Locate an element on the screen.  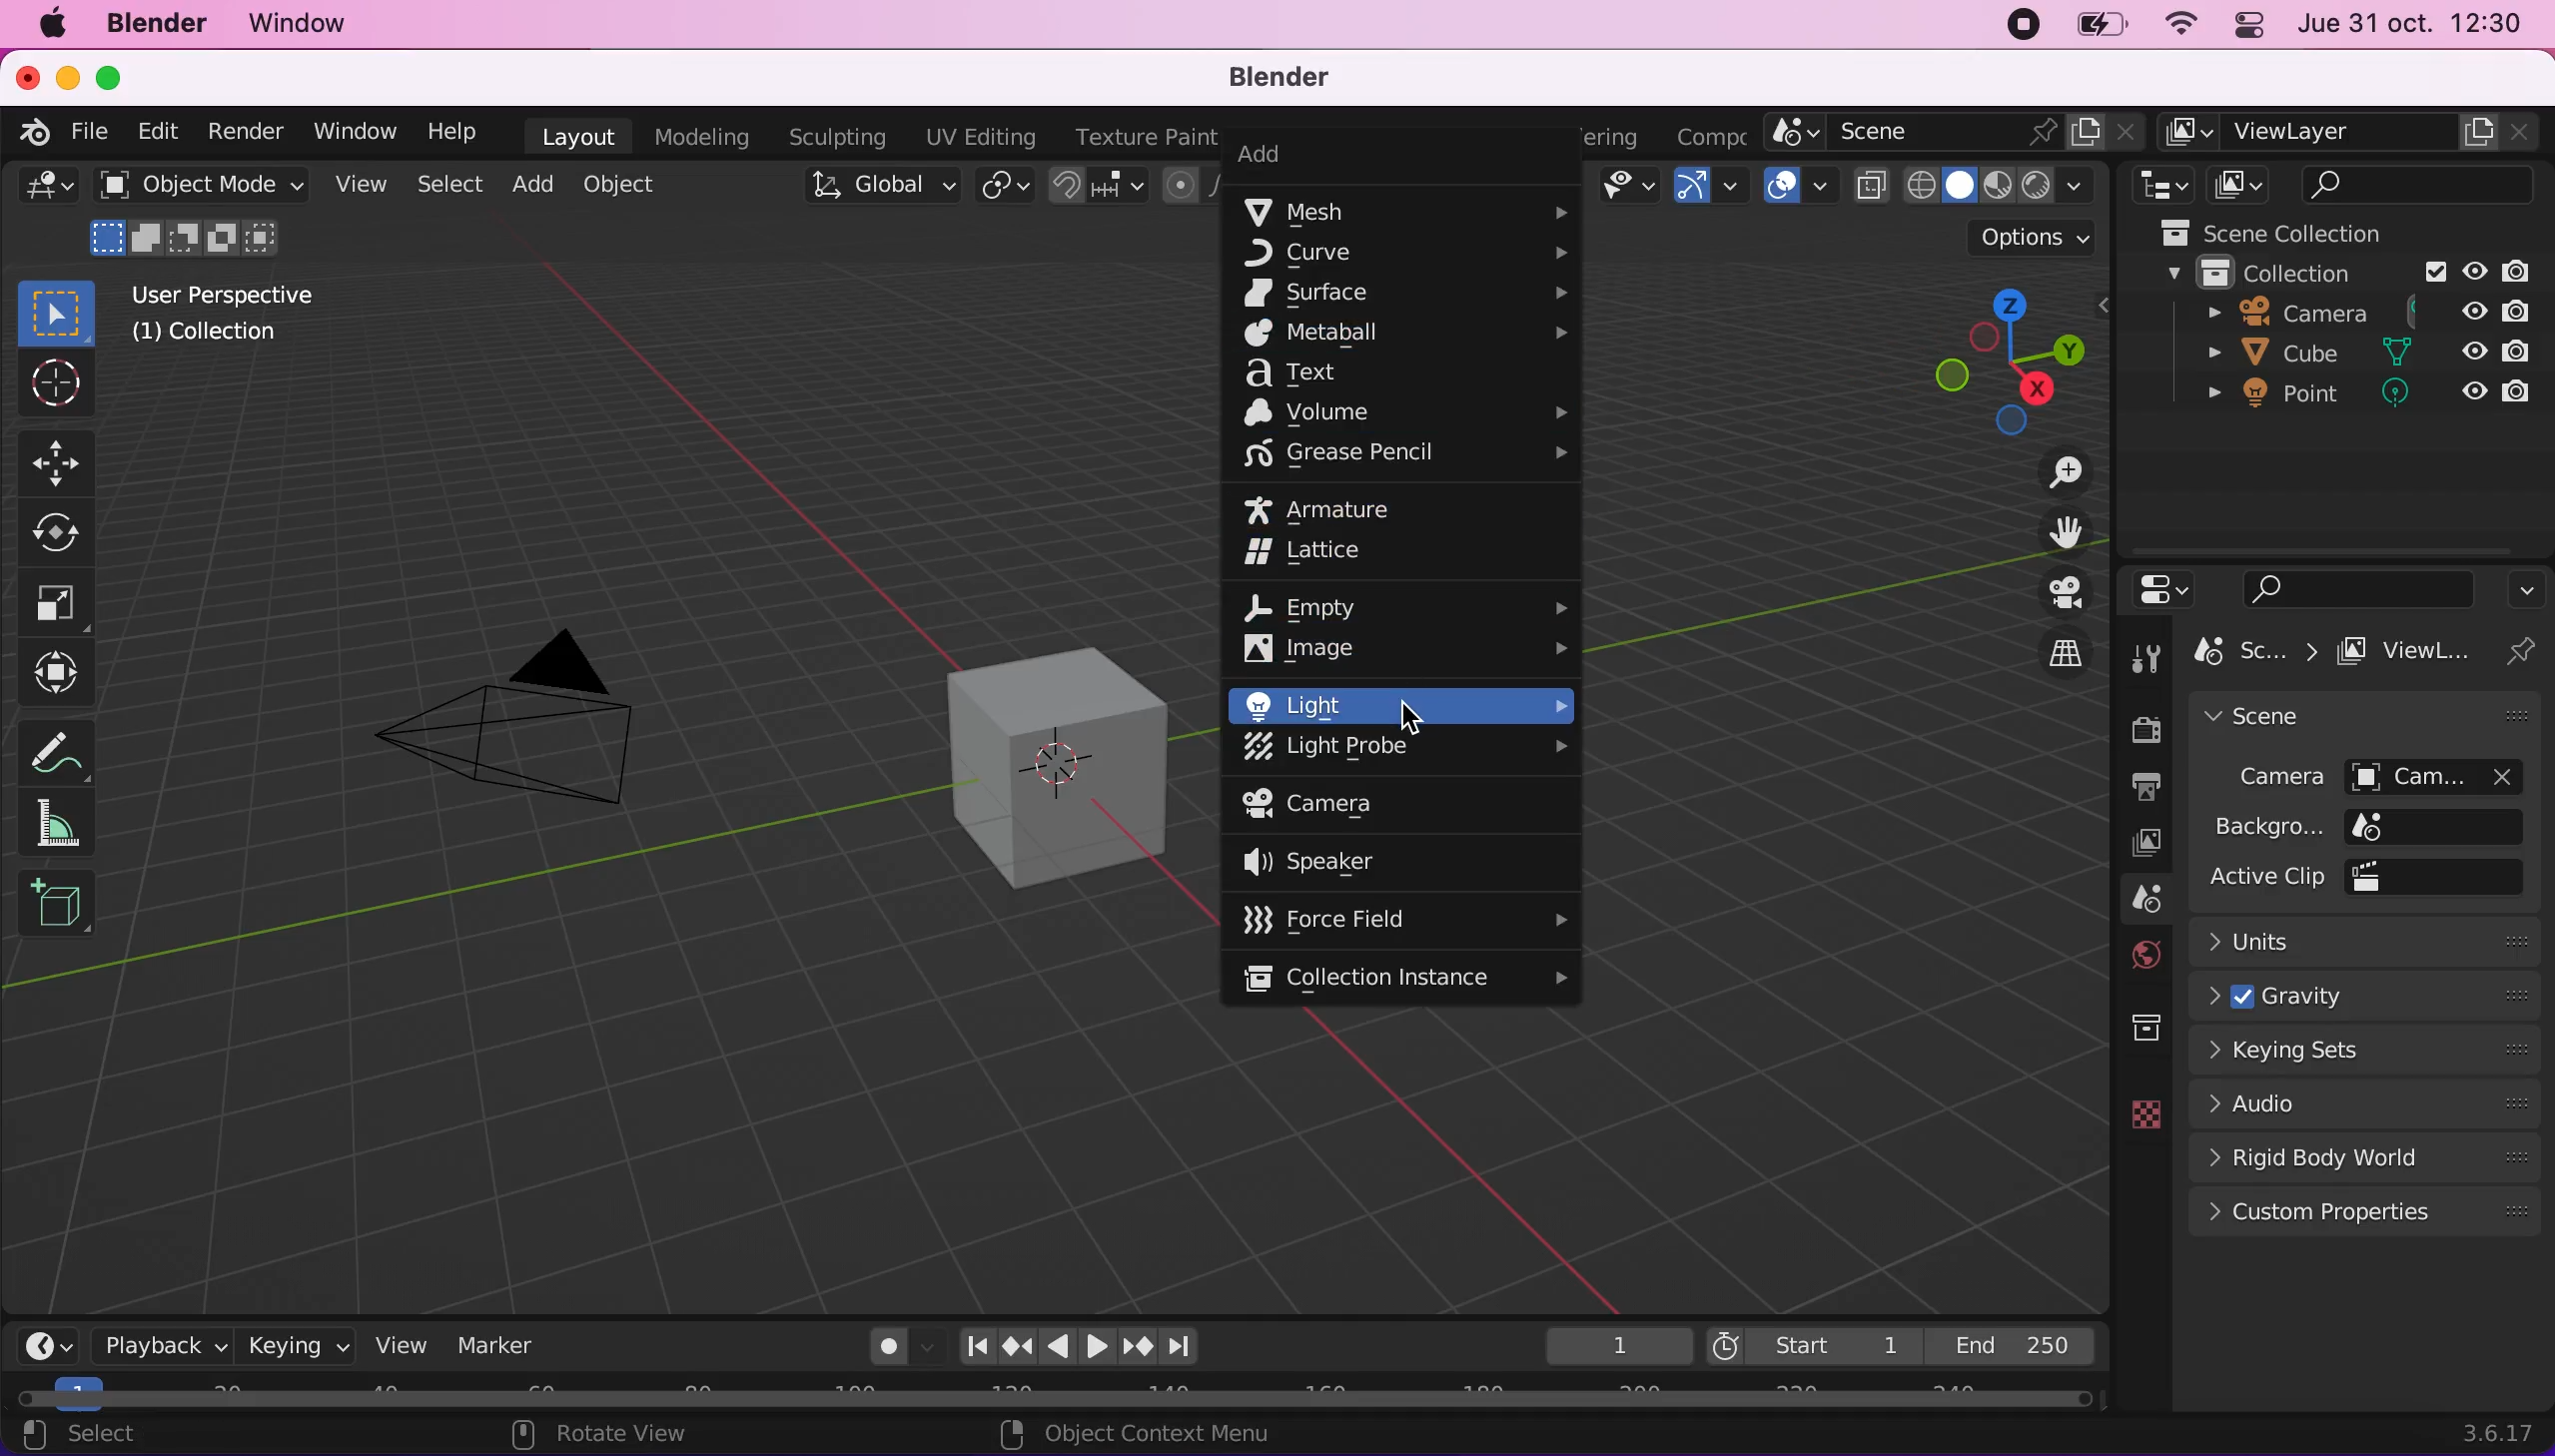
empty is located at coordinates (1411, 605).